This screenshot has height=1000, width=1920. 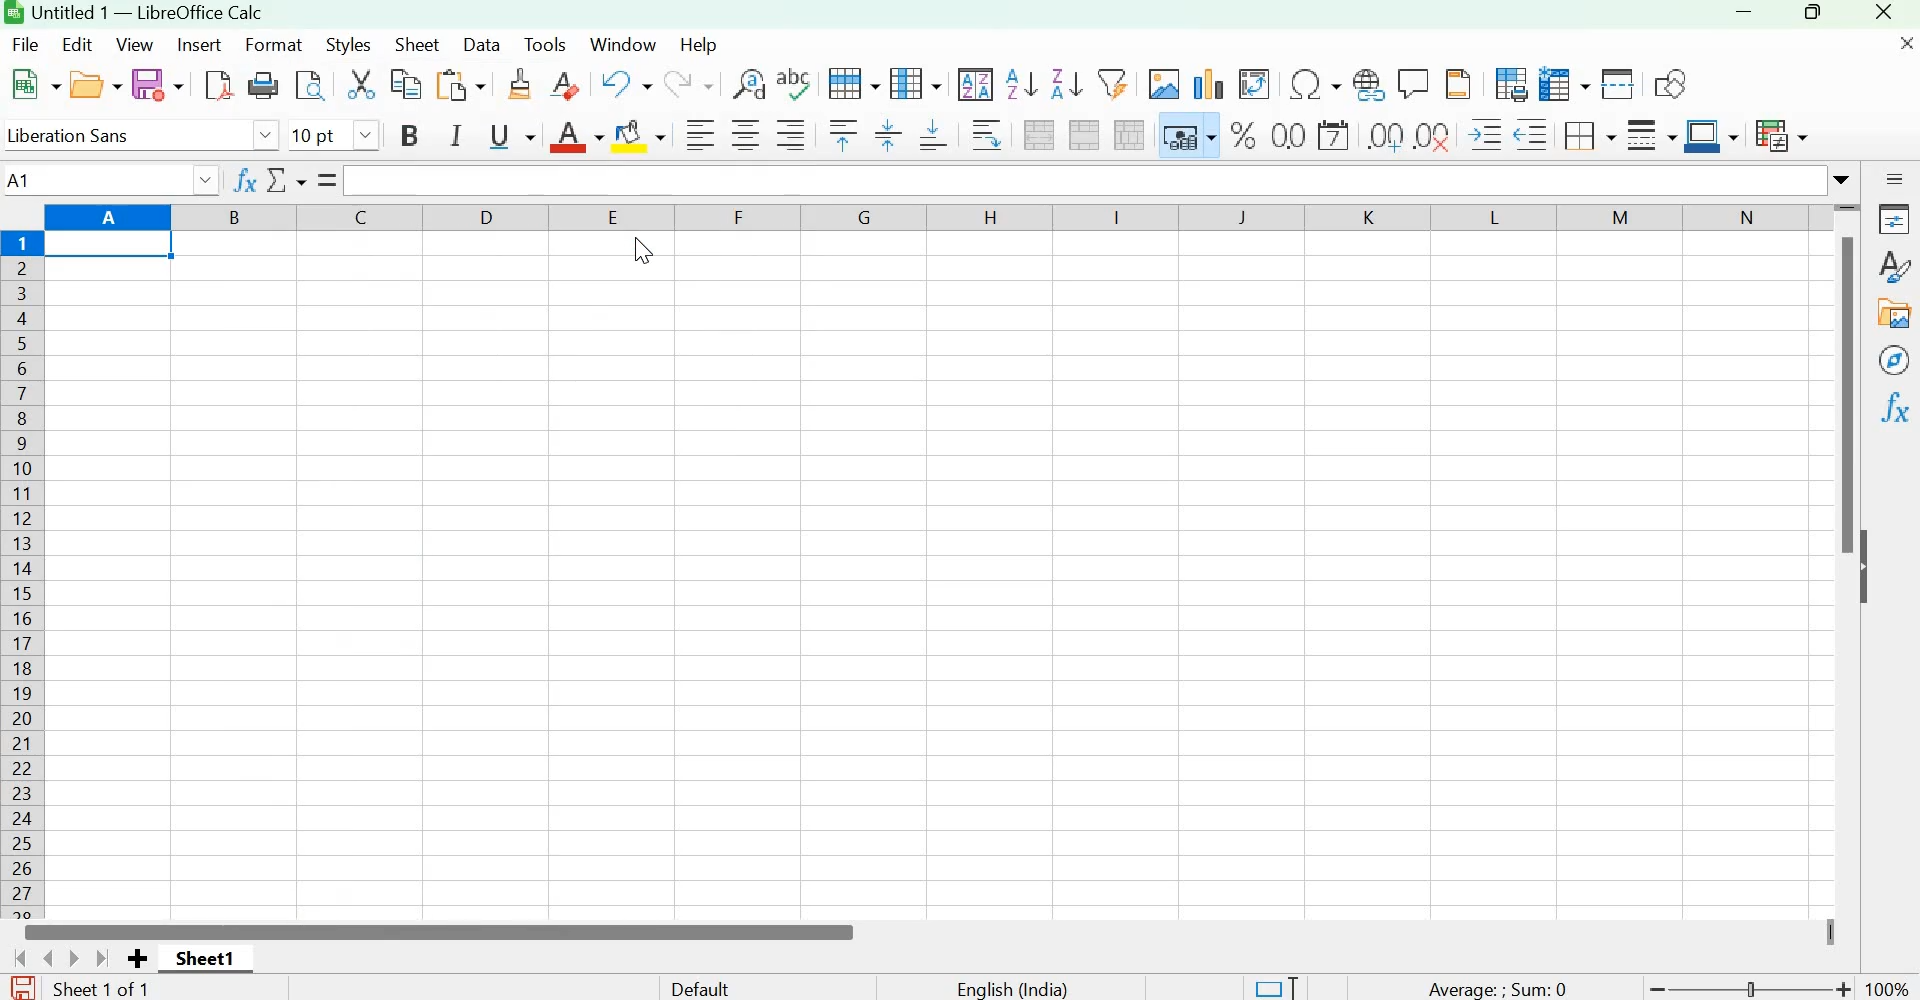 I want to click on Insert chart, so click(x=1209, y=83).